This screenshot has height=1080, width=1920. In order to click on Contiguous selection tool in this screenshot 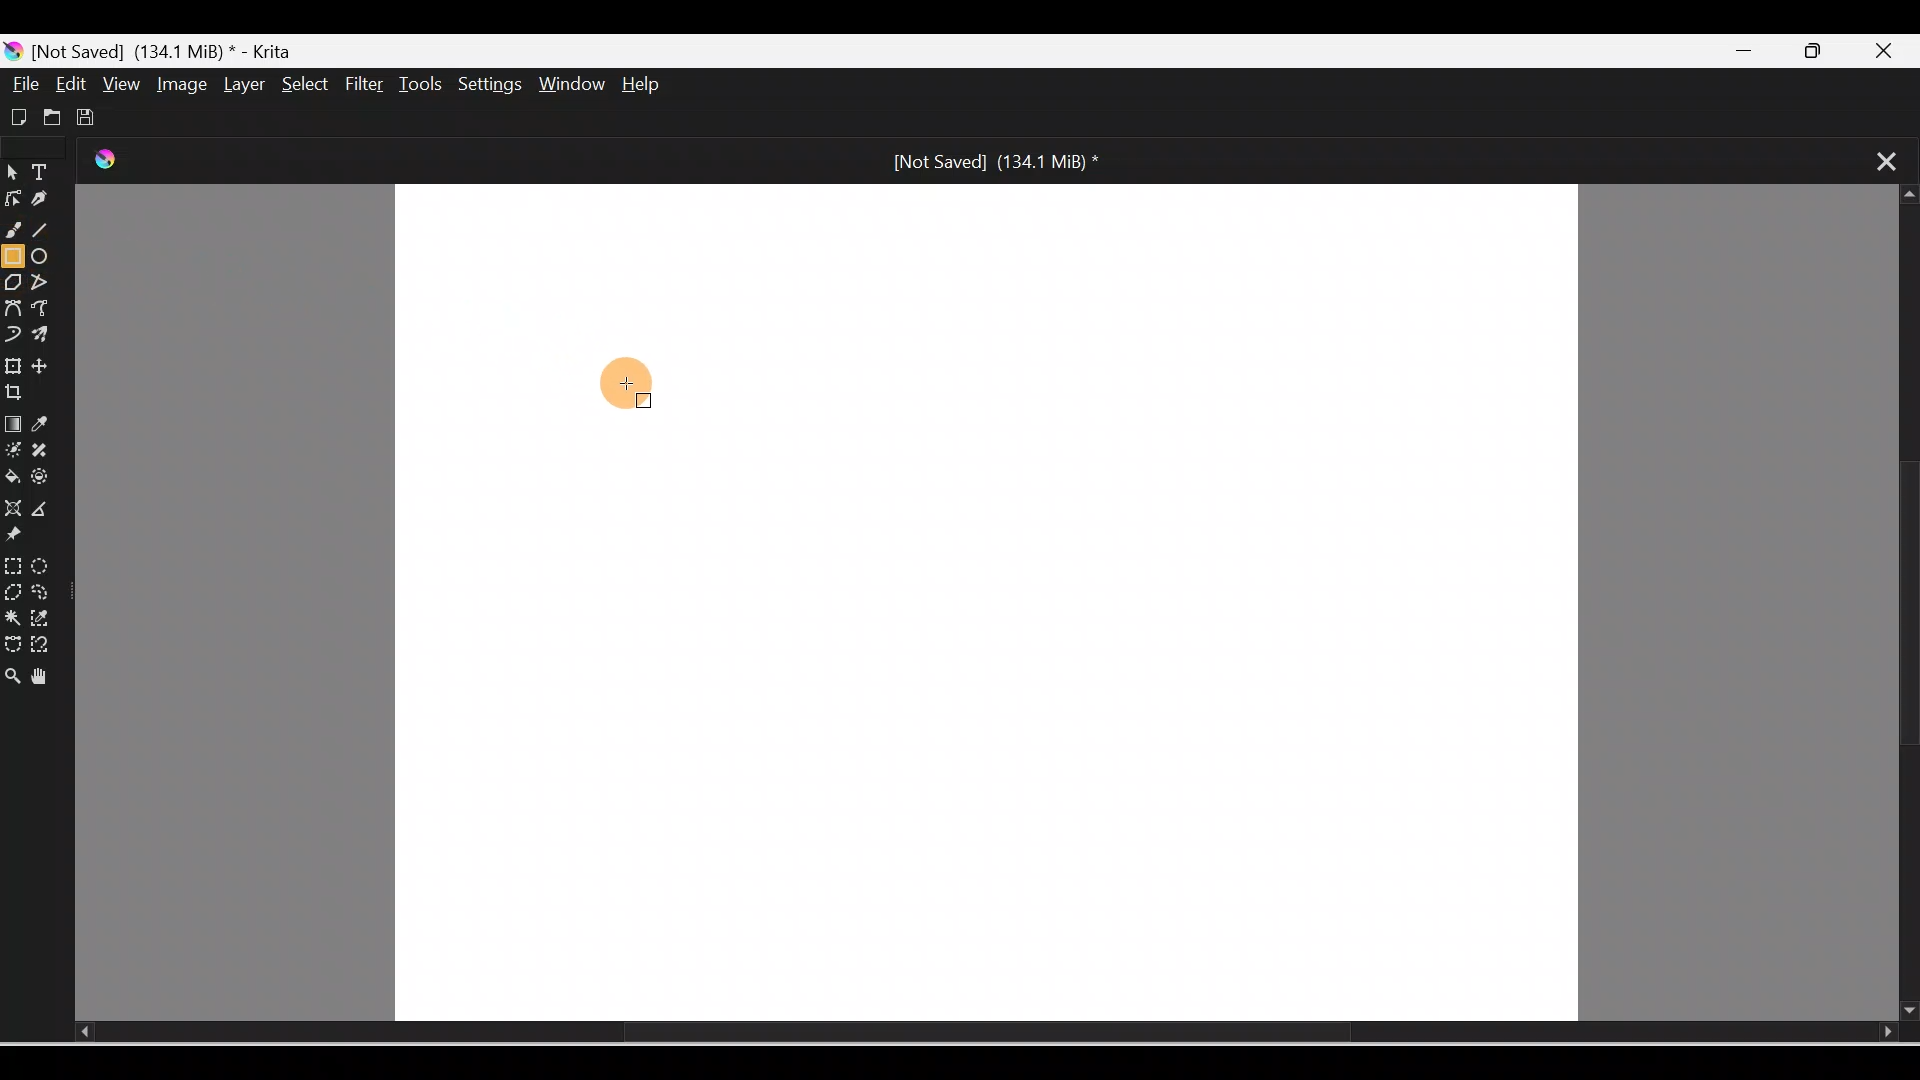, I will do `click(12, 616)`.